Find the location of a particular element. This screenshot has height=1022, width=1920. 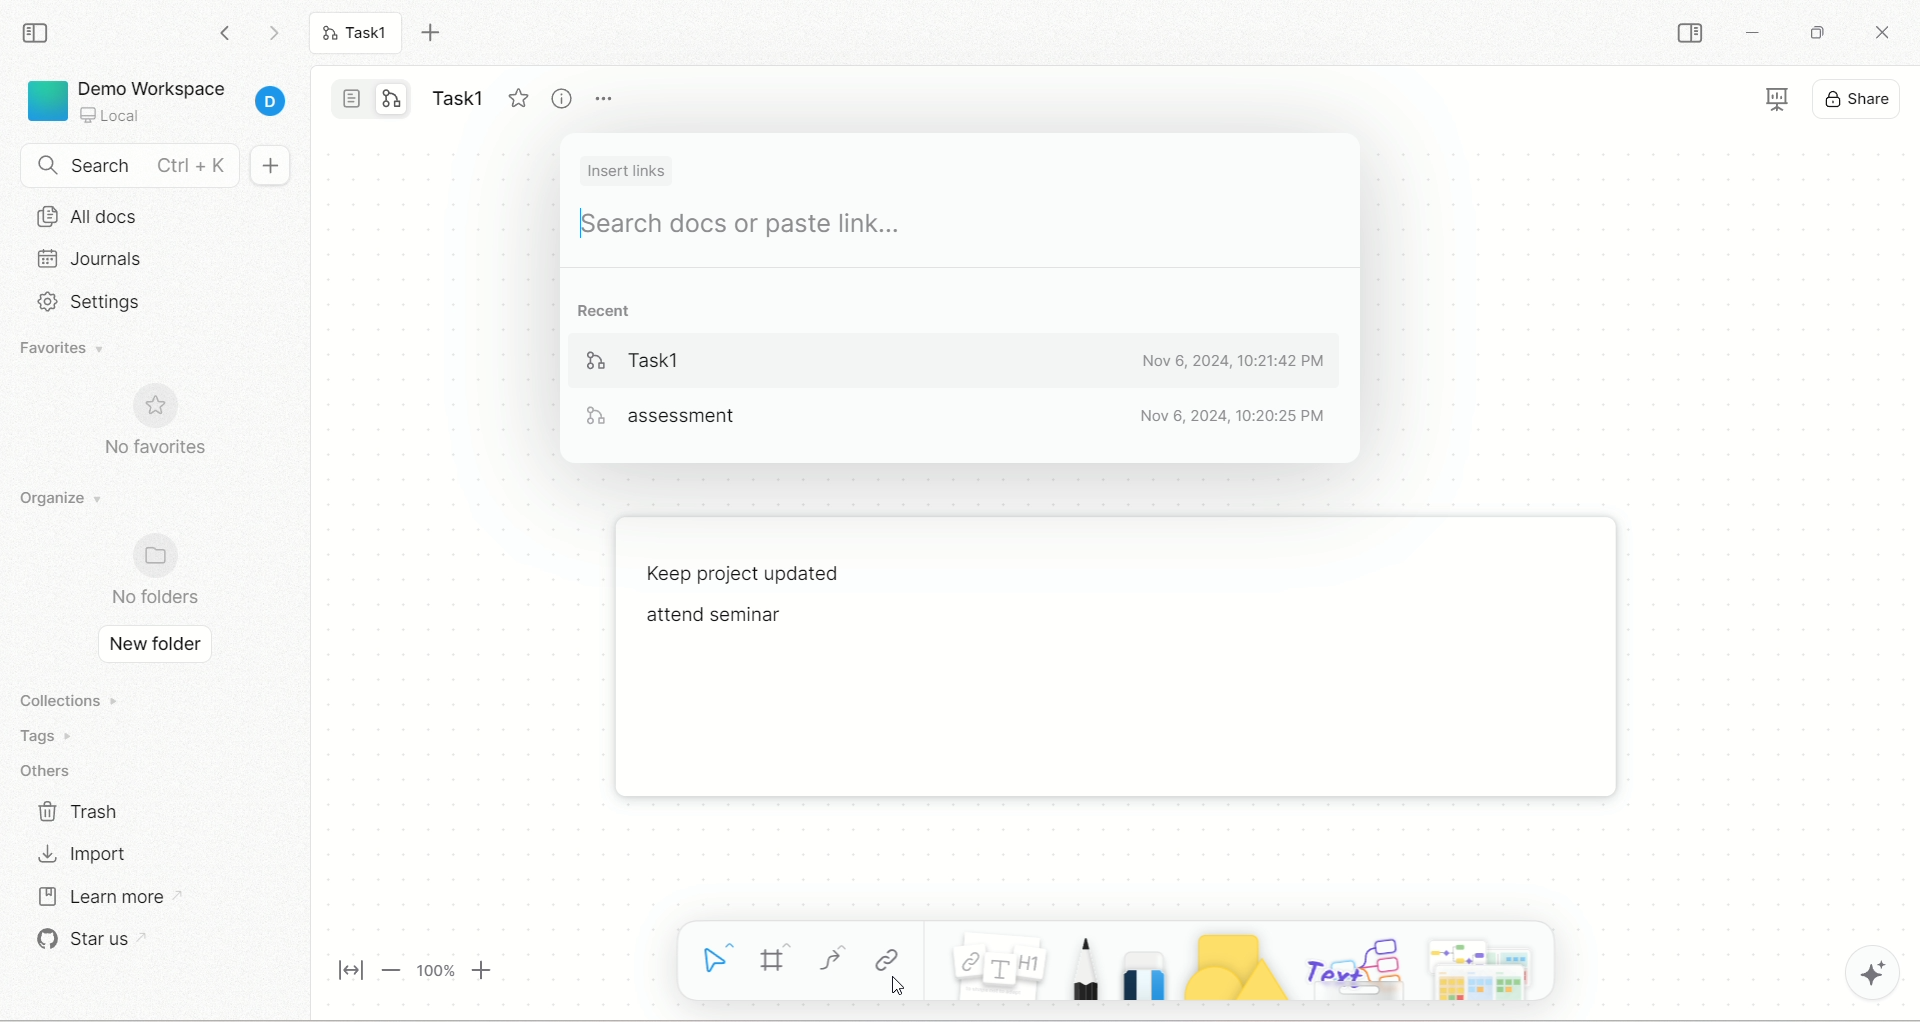

collapse sidebar is located at coordinates (1688, 33).